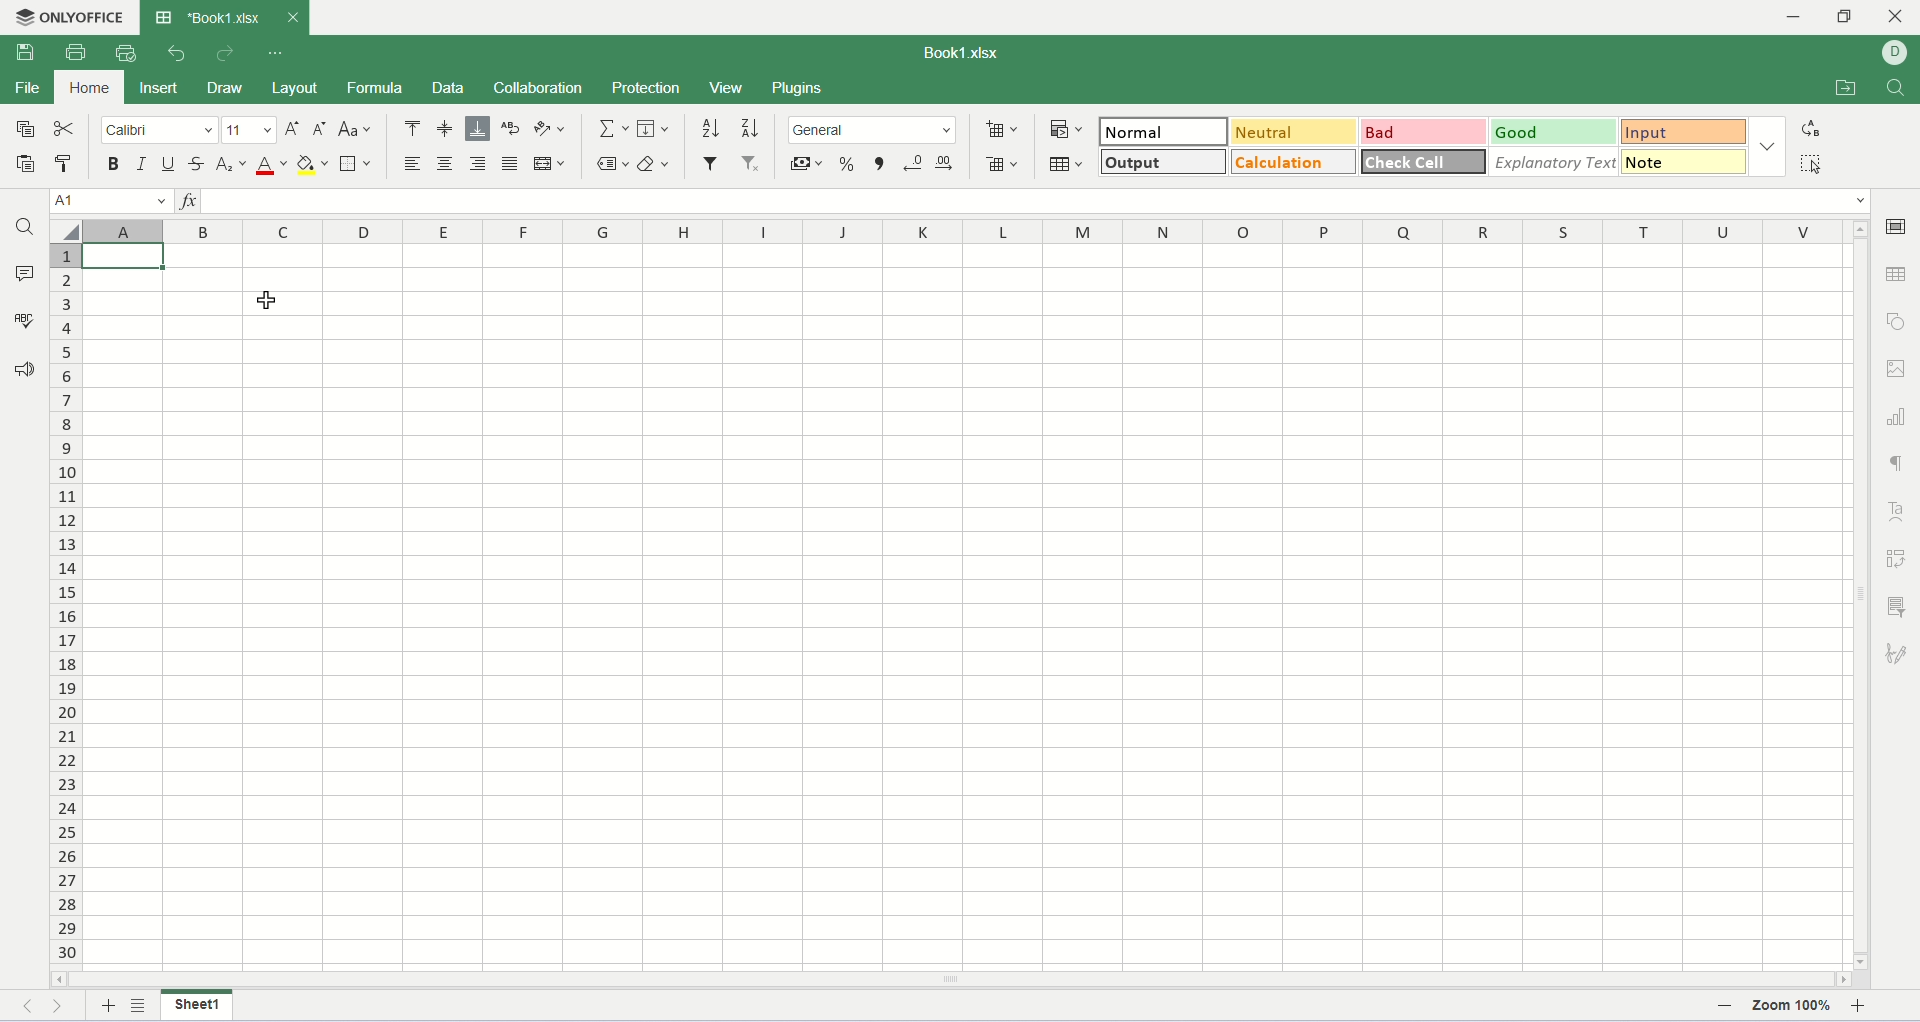 The height and width of the screenshot is (1022, 1920). What do you see at coordinates (1004, 128) in the screenshot?
I see `insert cell` at bounding box center [1004, 128].